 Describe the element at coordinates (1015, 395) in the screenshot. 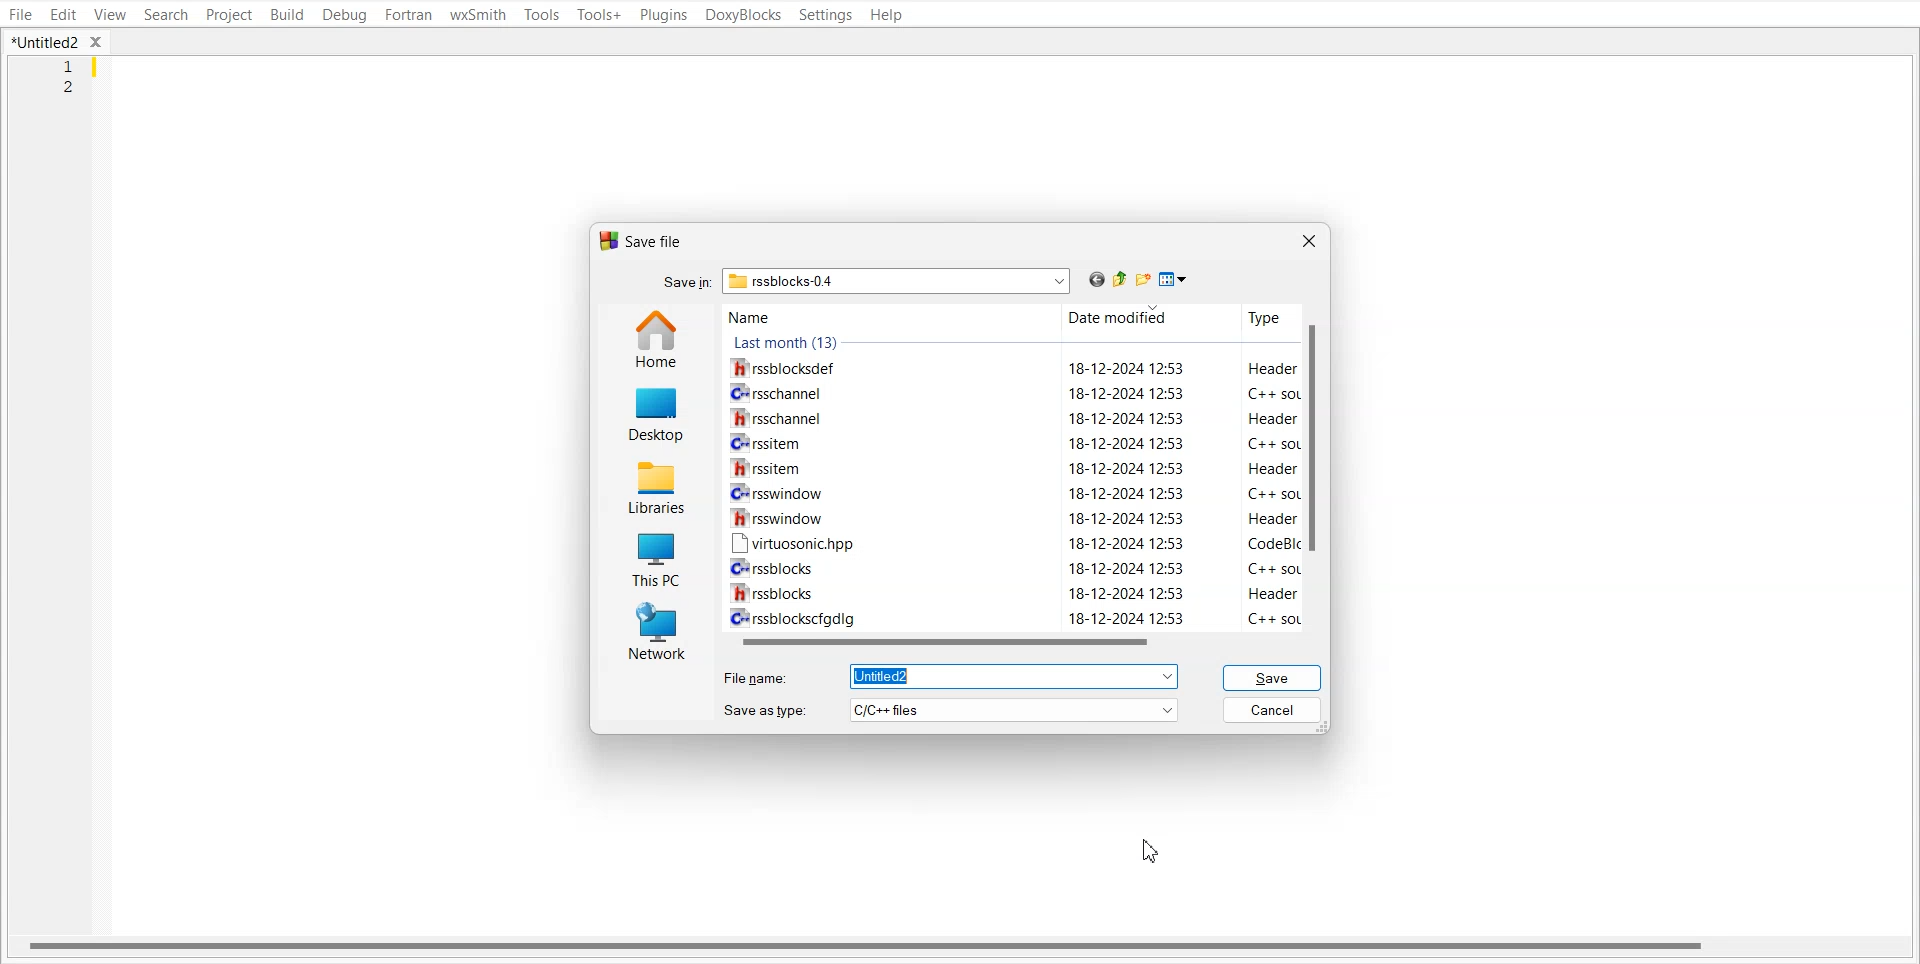

I see `C= rsschannel 18-12-2024 12:53 C++ sot` at that location.